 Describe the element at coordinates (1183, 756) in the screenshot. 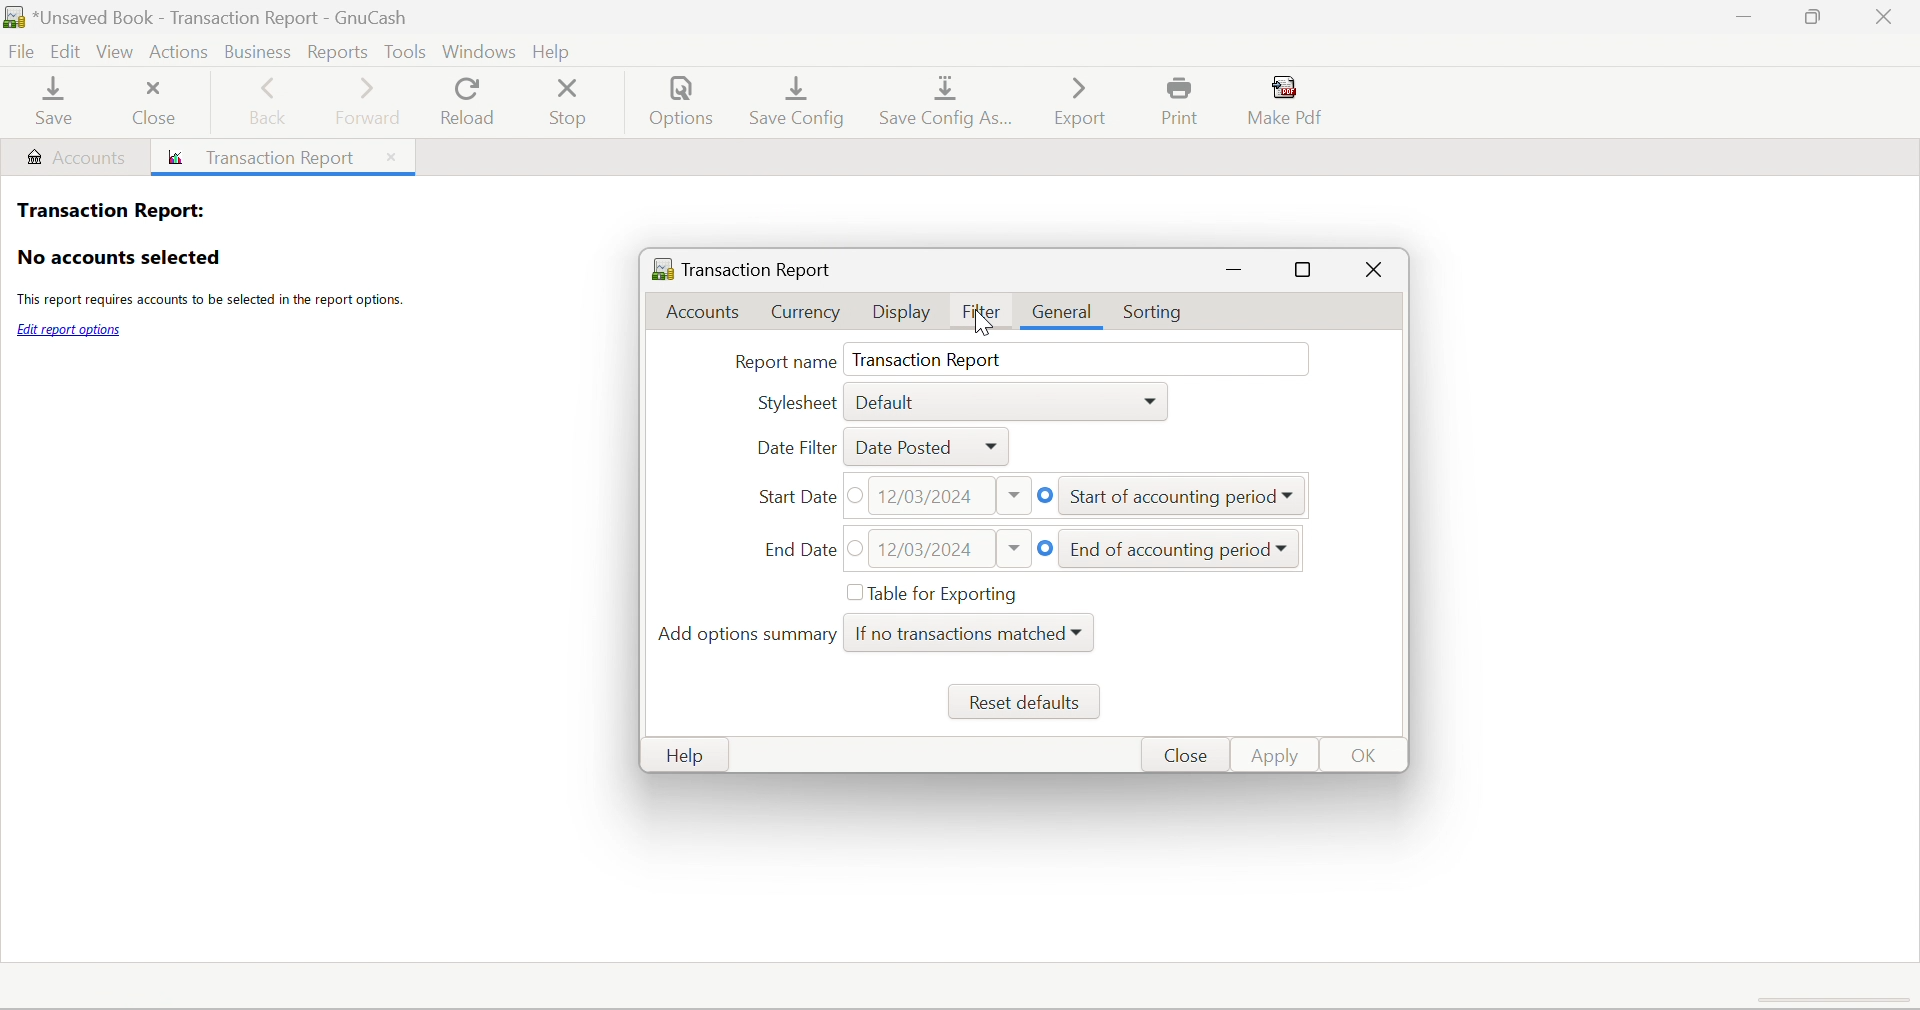

I see `Close` at that location.